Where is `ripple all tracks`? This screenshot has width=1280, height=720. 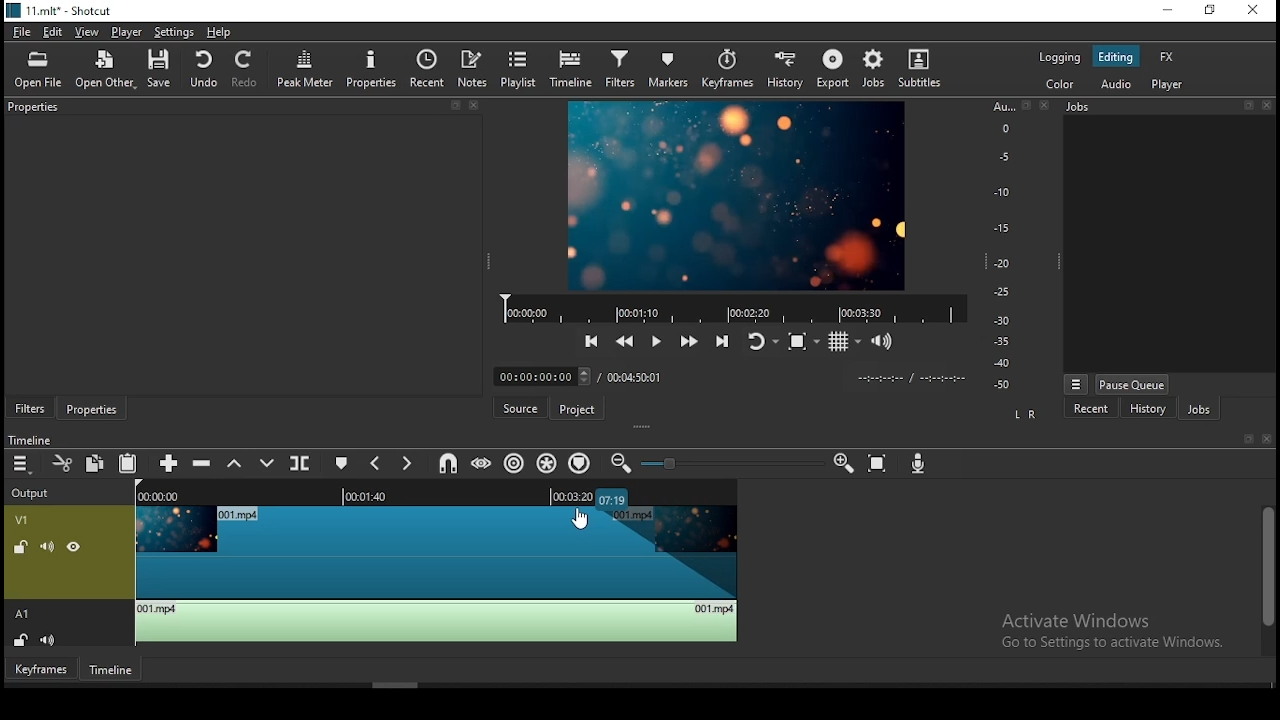 ripple all tracks is located at coordinates (549, 459).